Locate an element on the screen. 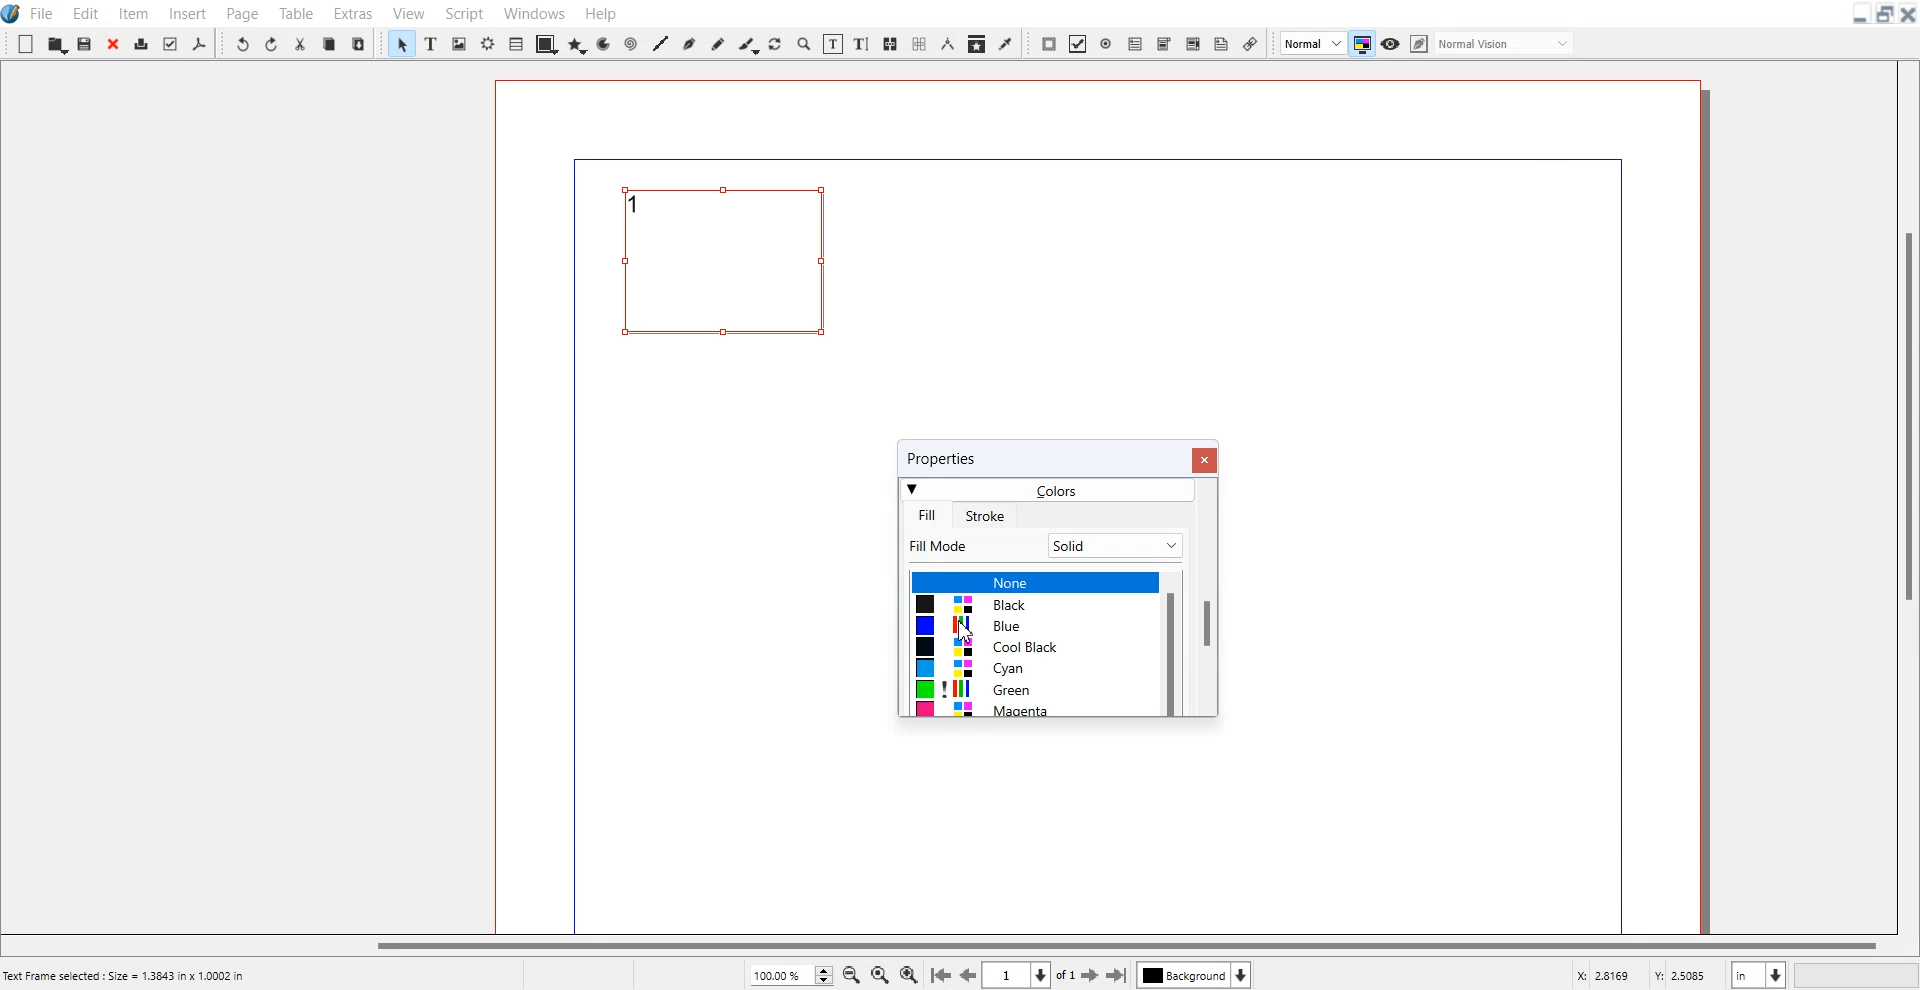 Image resolution: width=1920 pixels, height=990 pixels. Rotate Item is located at coordinates (774, 44).